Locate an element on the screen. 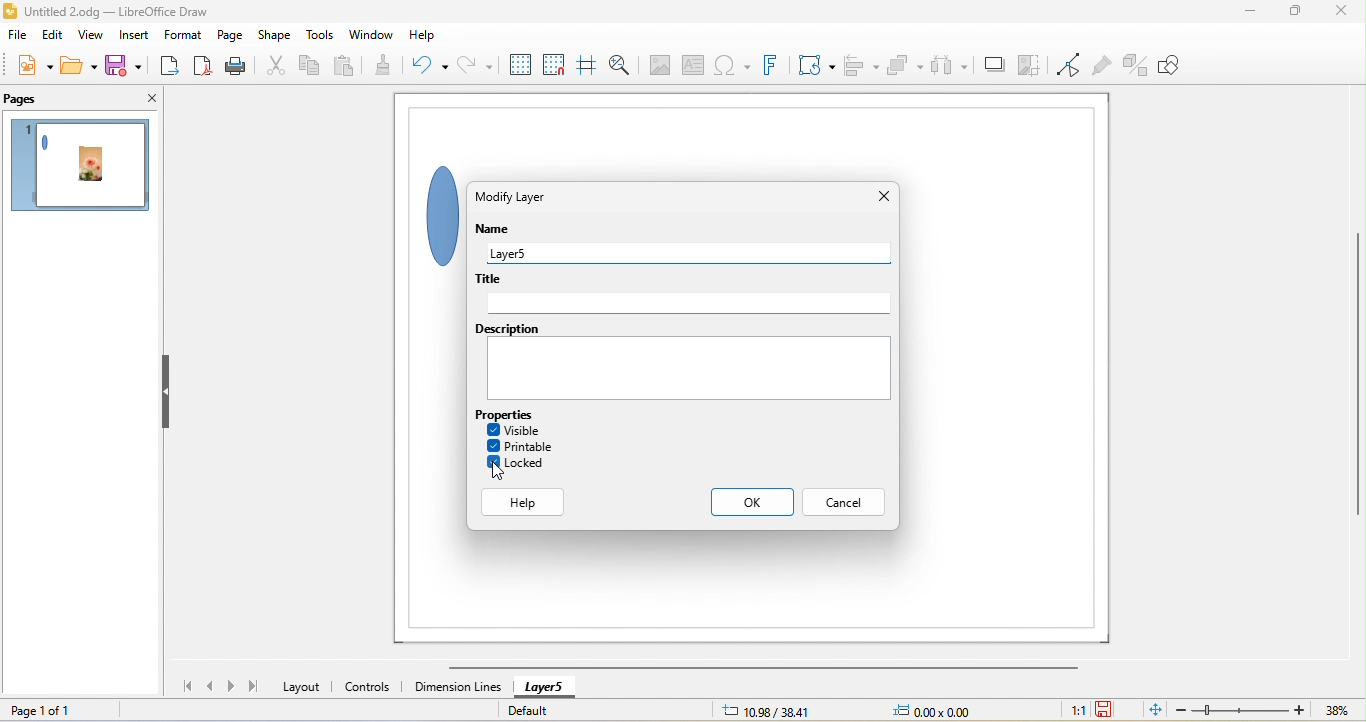 This screenshot has height=722, width=1366. shape is located at coordinates (433, 213).